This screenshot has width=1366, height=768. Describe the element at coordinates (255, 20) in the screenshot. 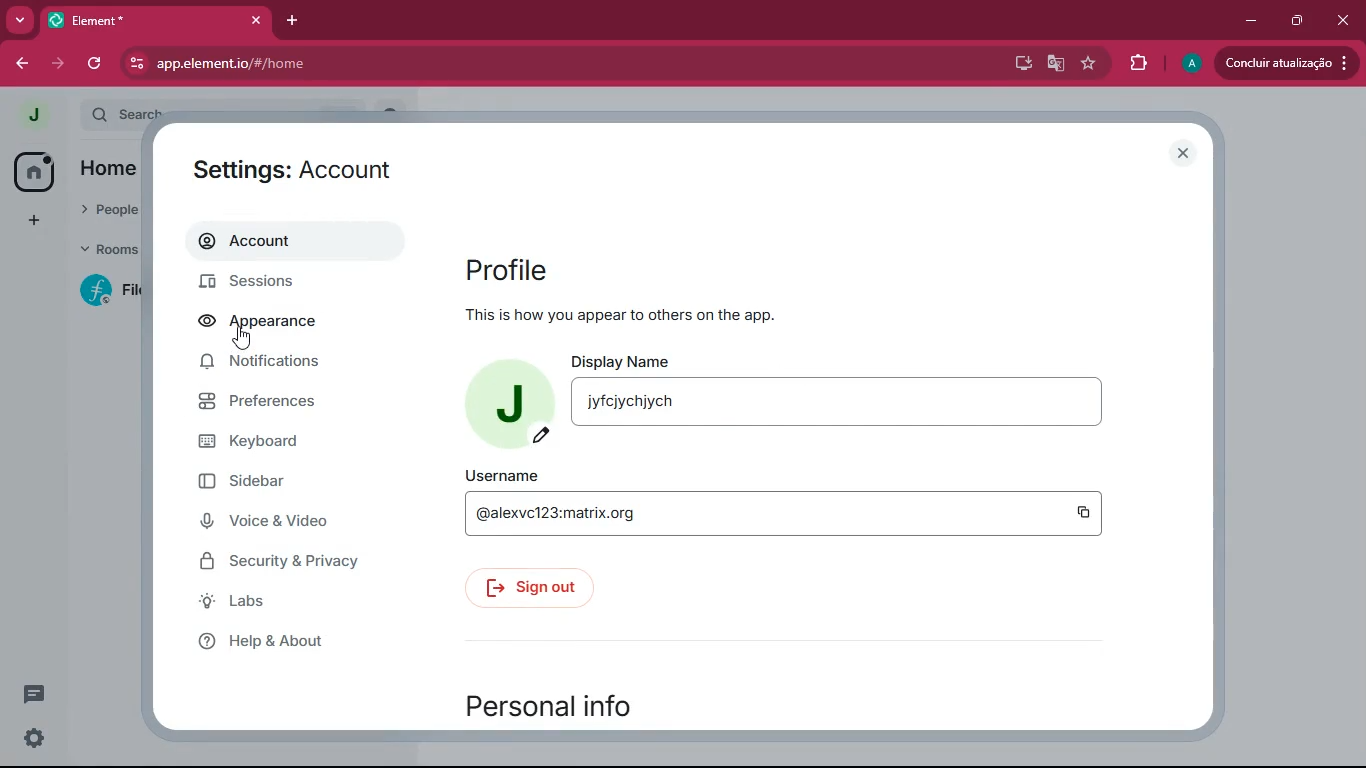

I see `close` at that location.